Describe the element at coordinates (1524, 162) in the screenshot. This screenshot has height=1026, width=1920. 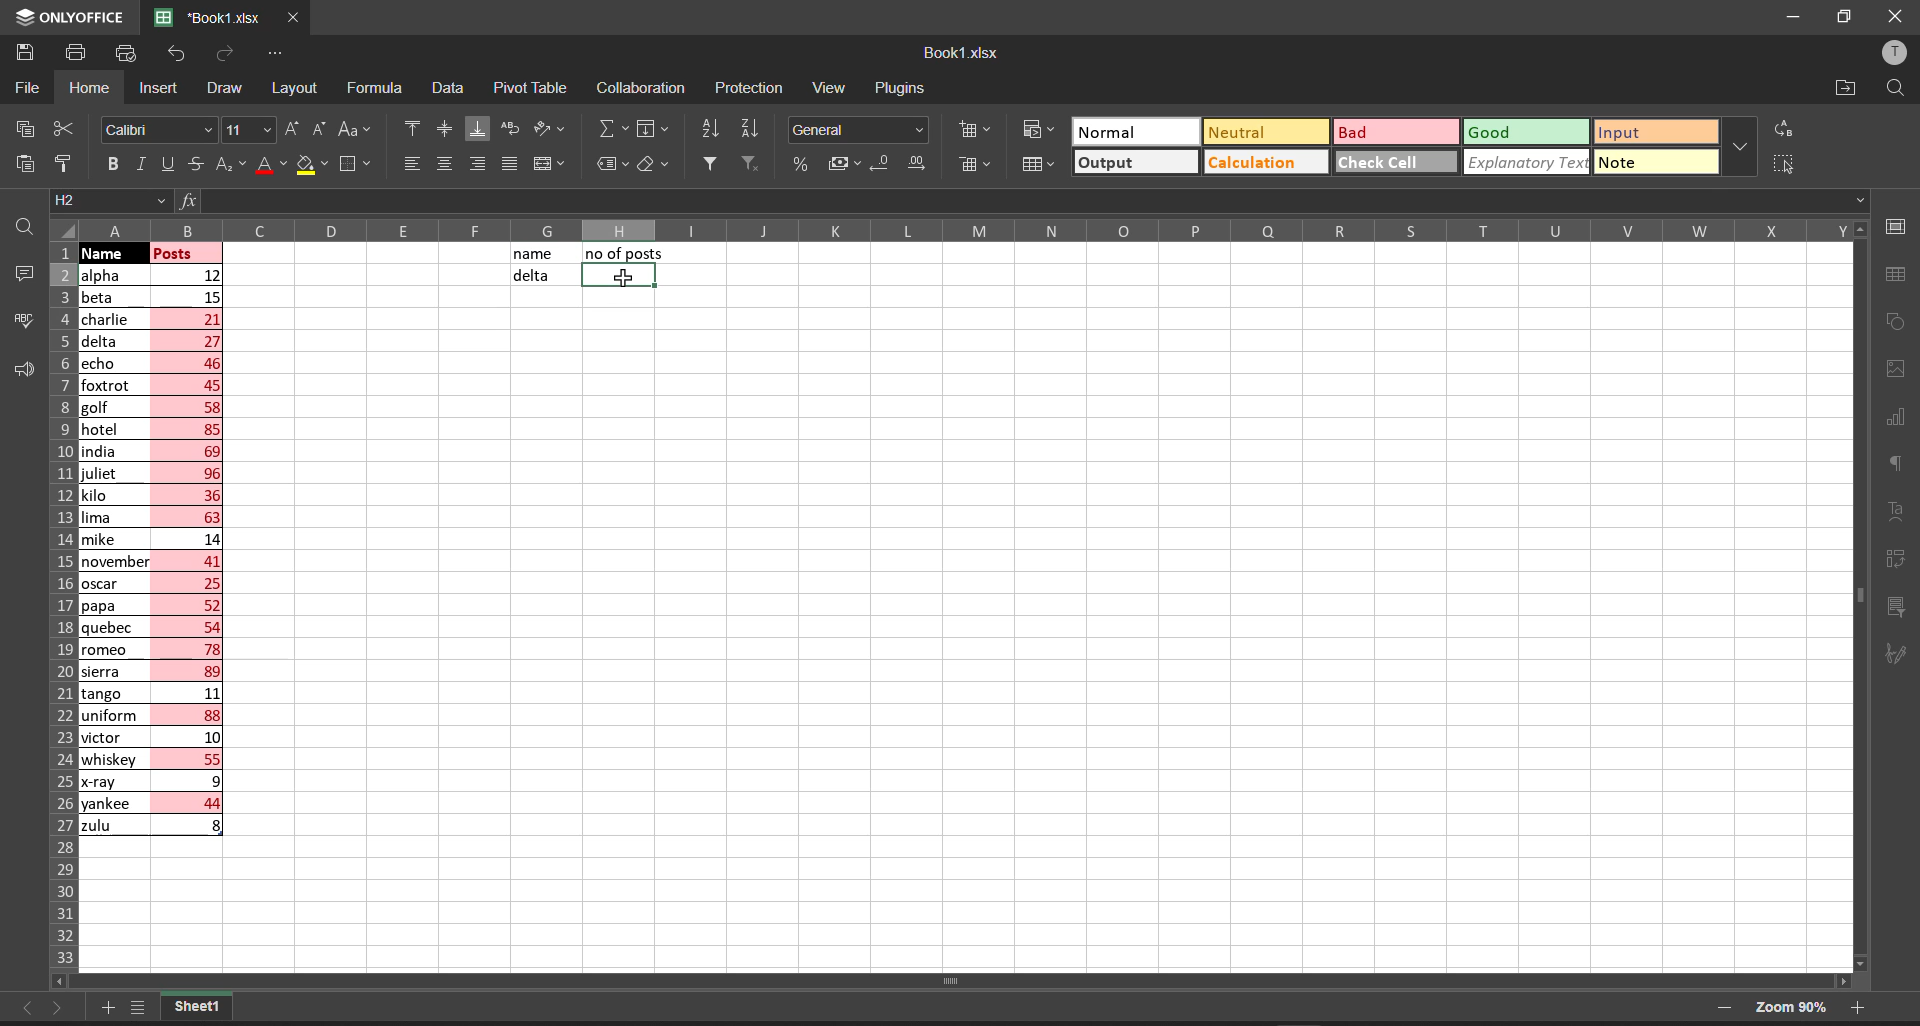
I see `explanatory Text` at that location.